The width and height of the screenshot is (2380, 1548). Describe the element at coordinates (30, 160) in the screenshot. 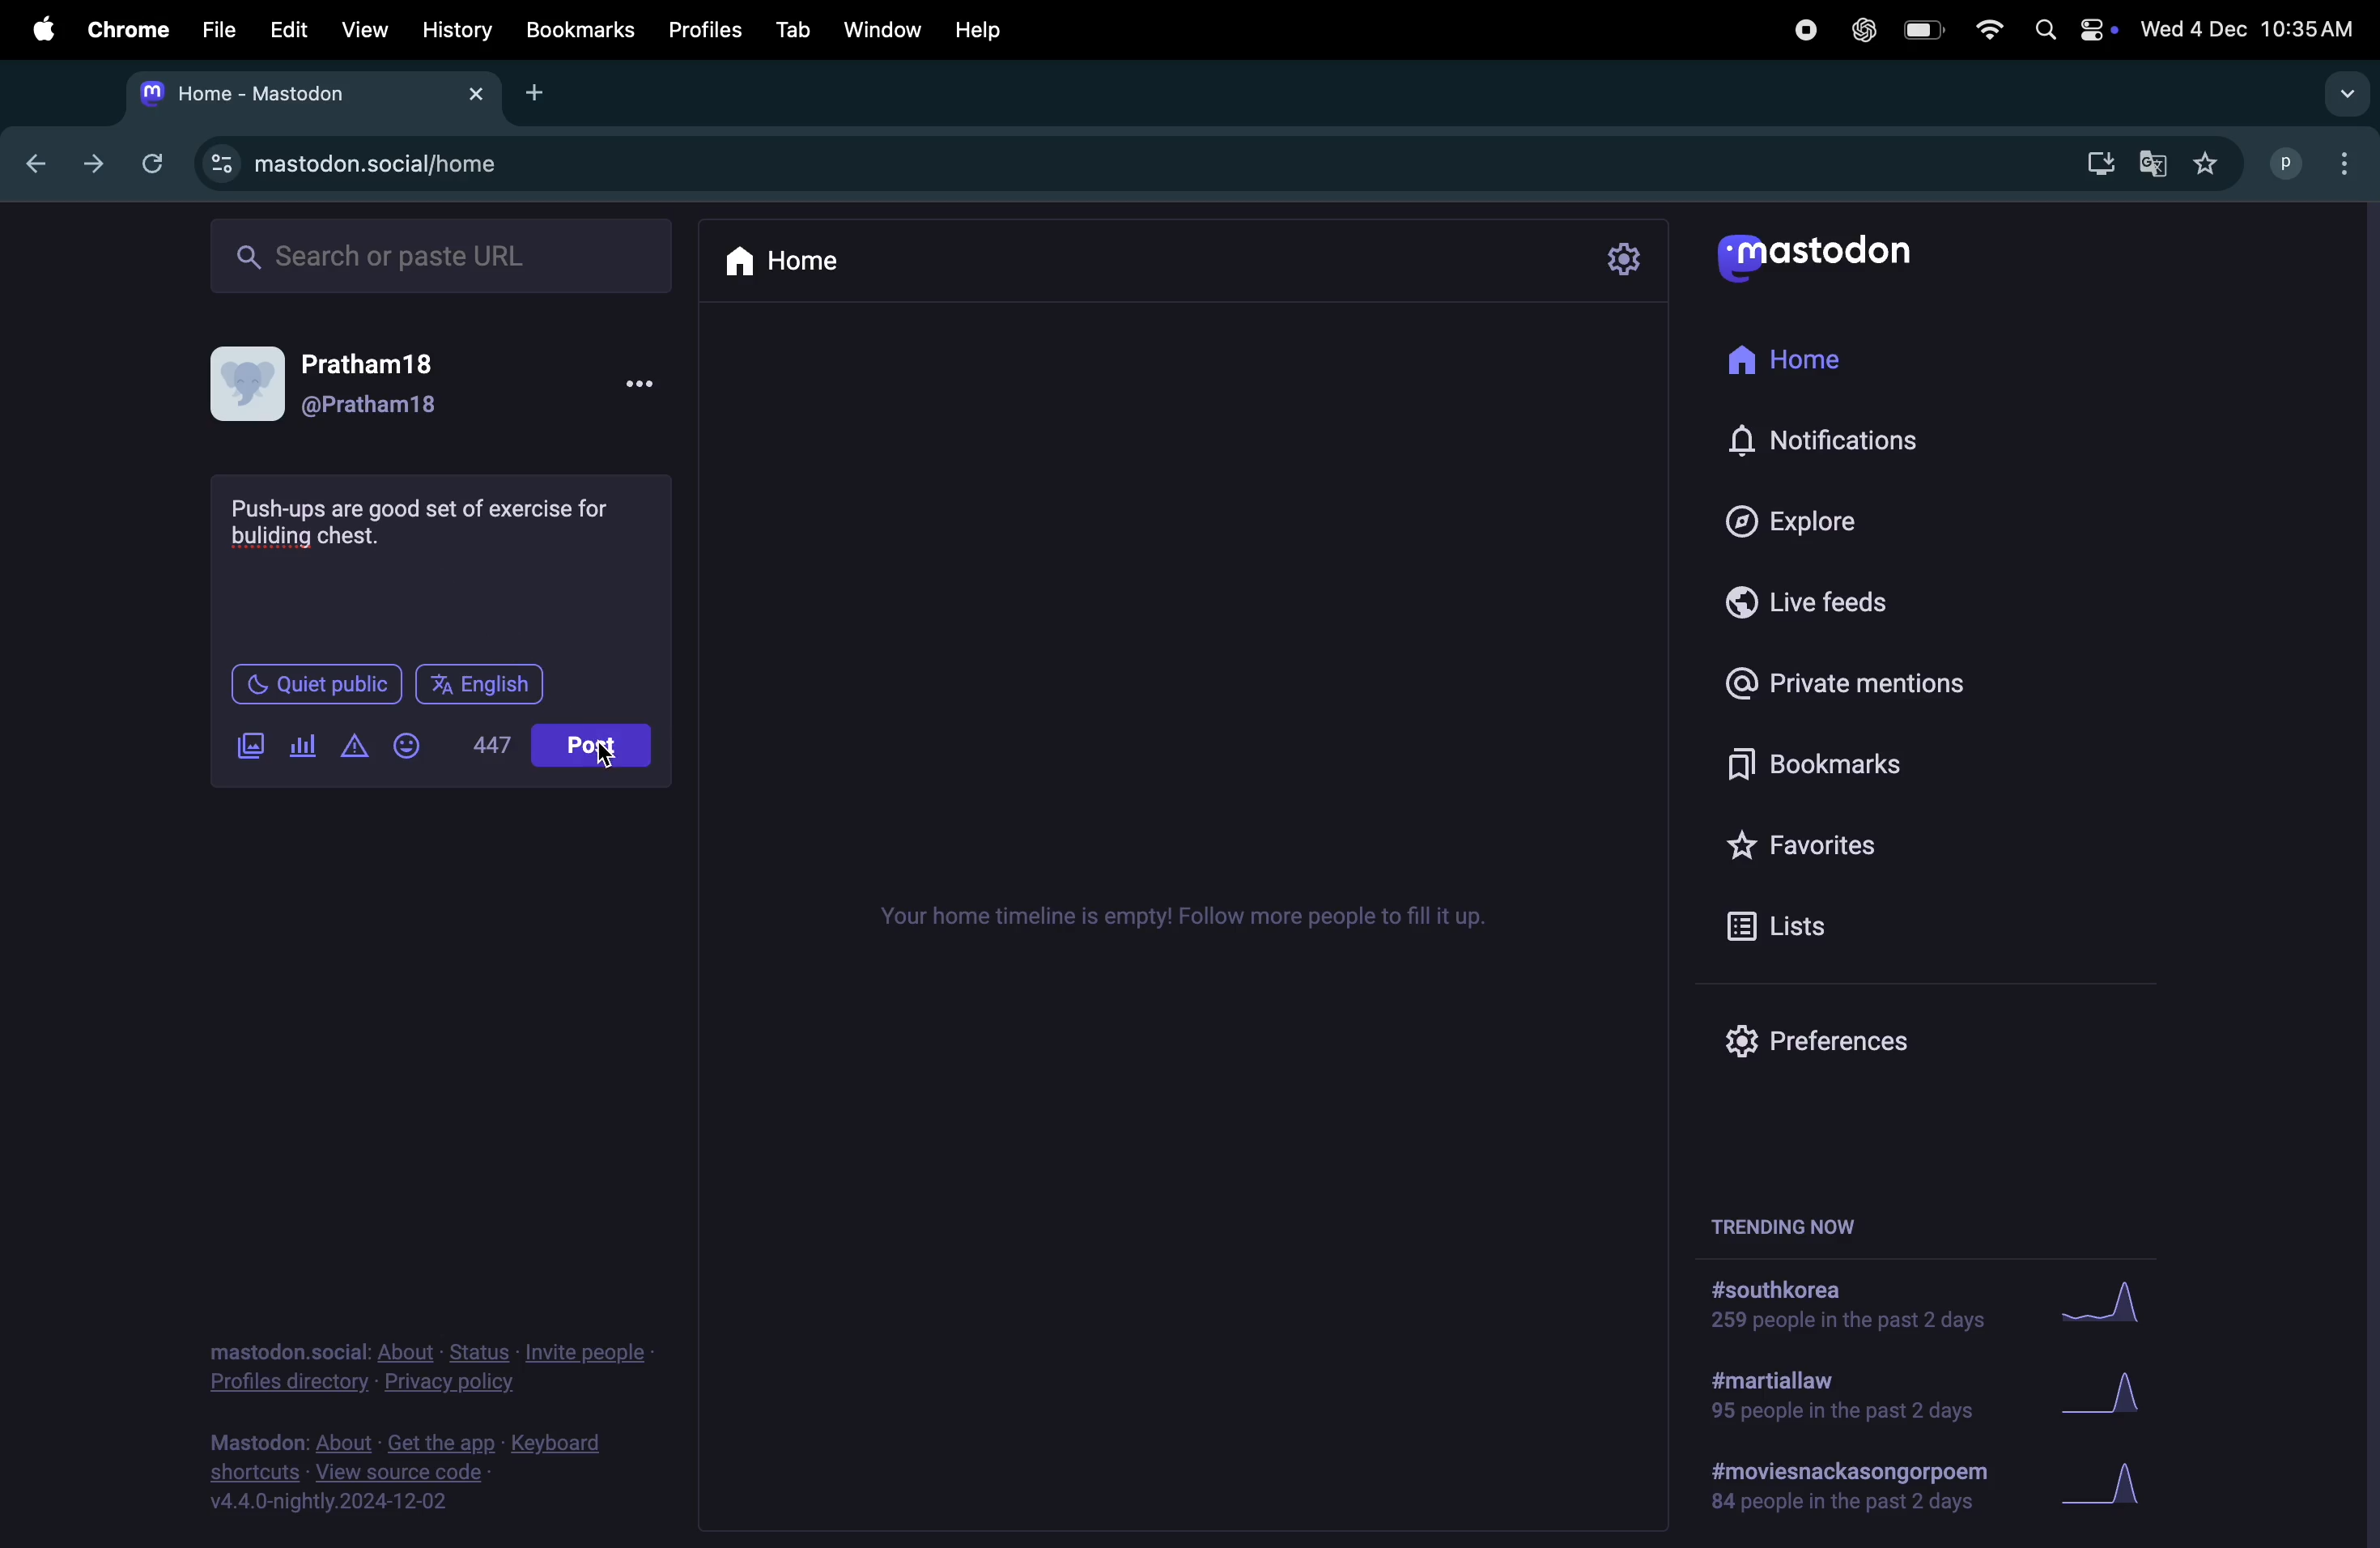

I see `go back` at that location.